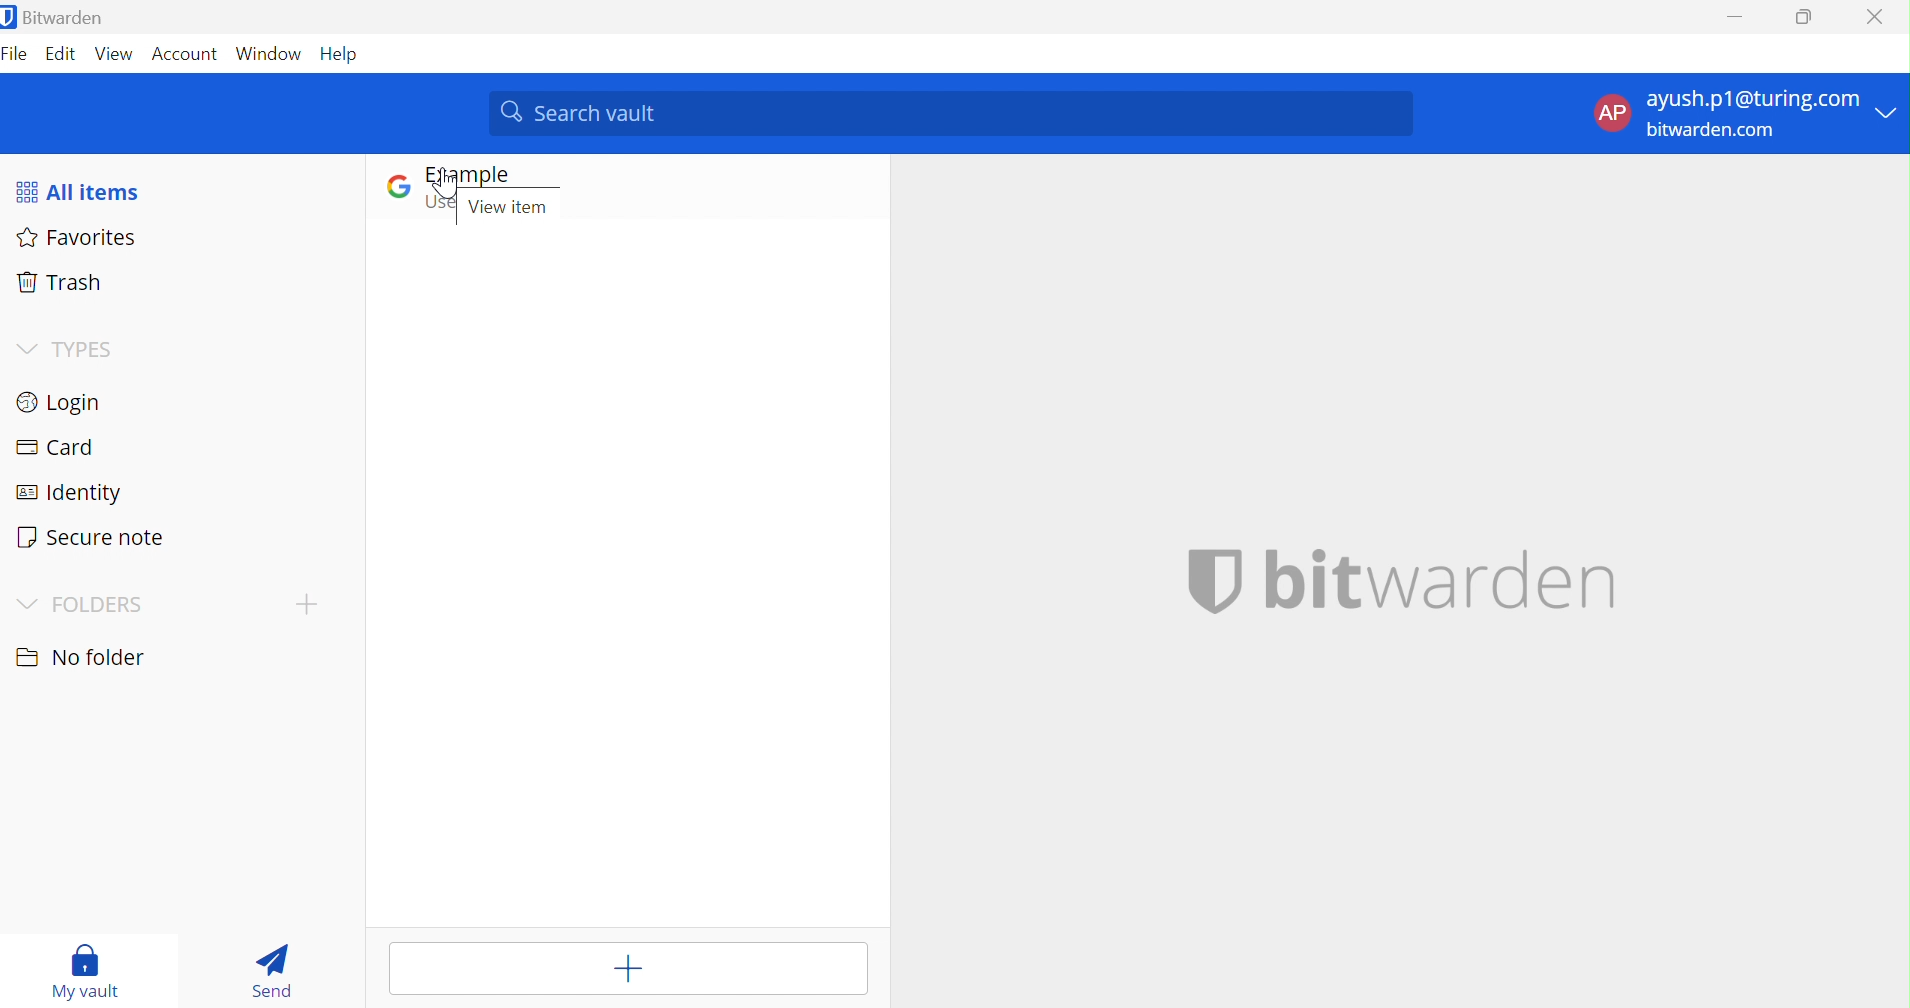  I want to click on Restore Down, so click(1805, 17).